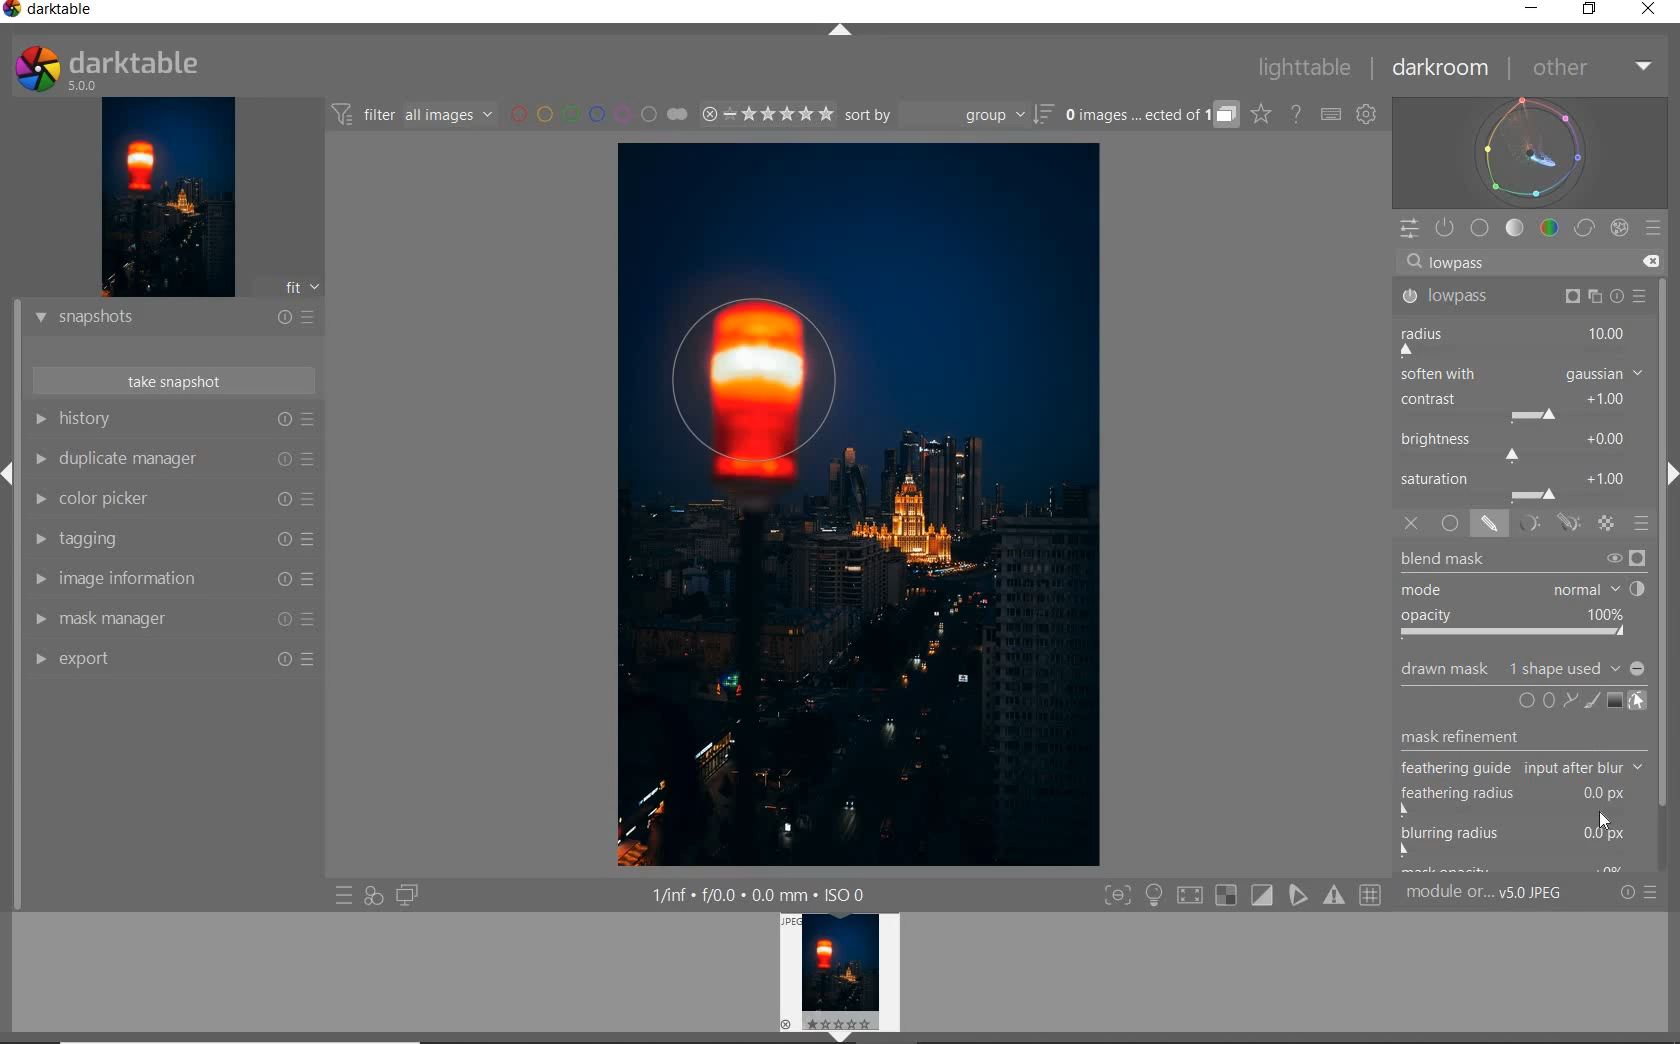  I want to click on LIGHTTABLE, so click(1307, 66).